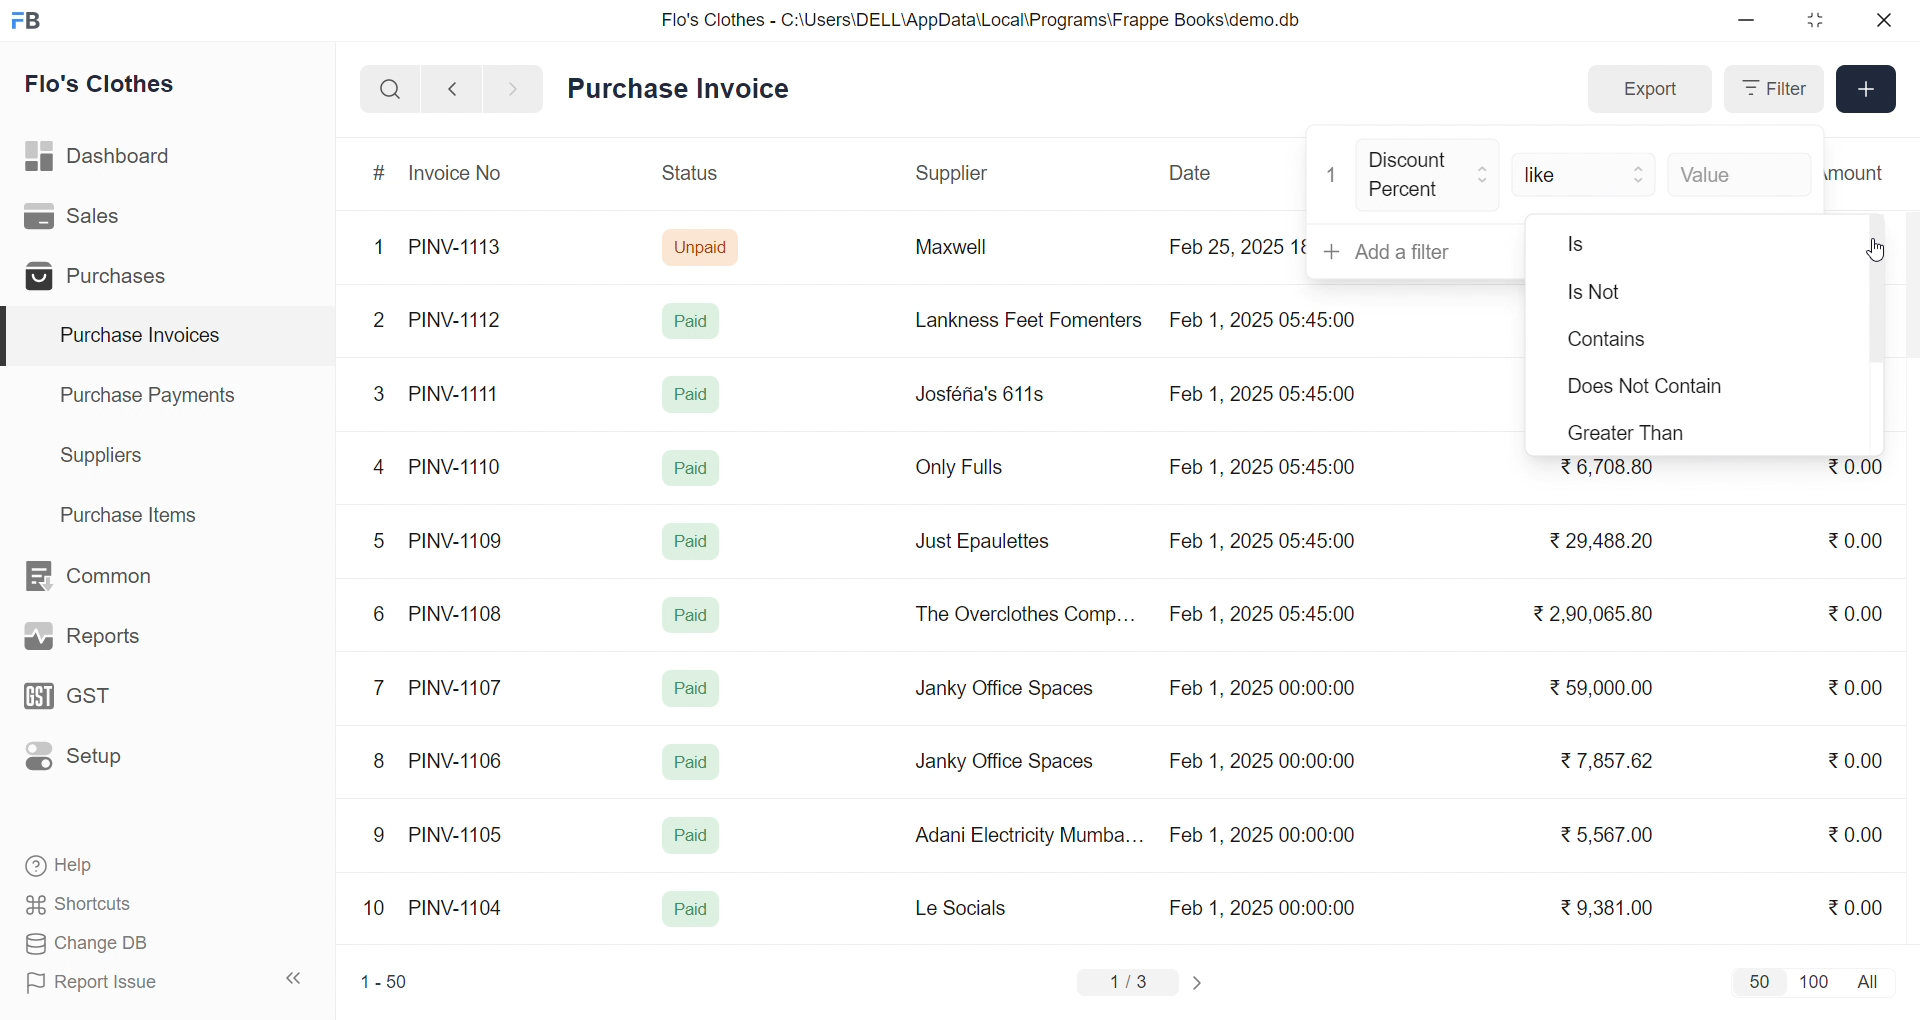 This screenshot has width=1920, height=1020. What do you see at coordinates (1758, 981) in the screenshot?
I see `50` at bounding box center [1758, 981].